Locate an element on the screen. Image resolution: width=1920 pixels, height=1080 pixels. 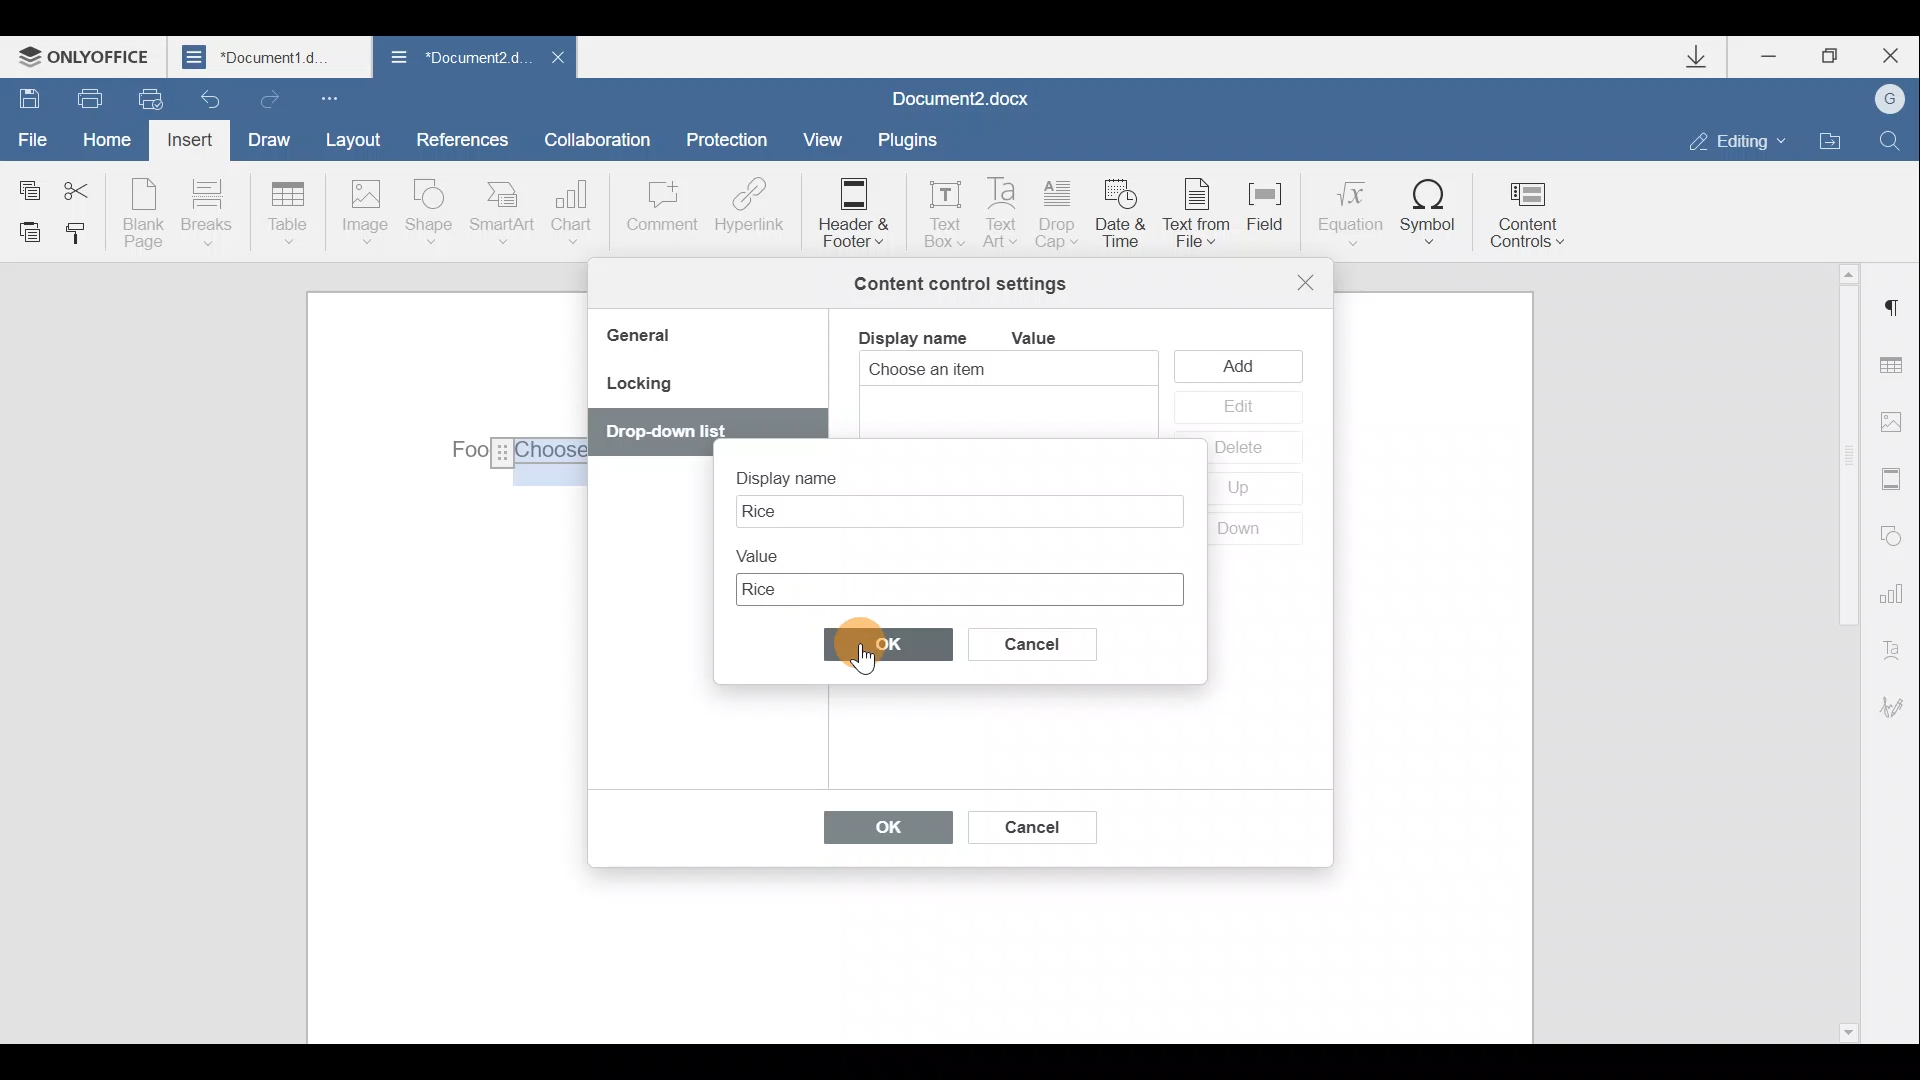
Value is located at coordinates (1050, 338).